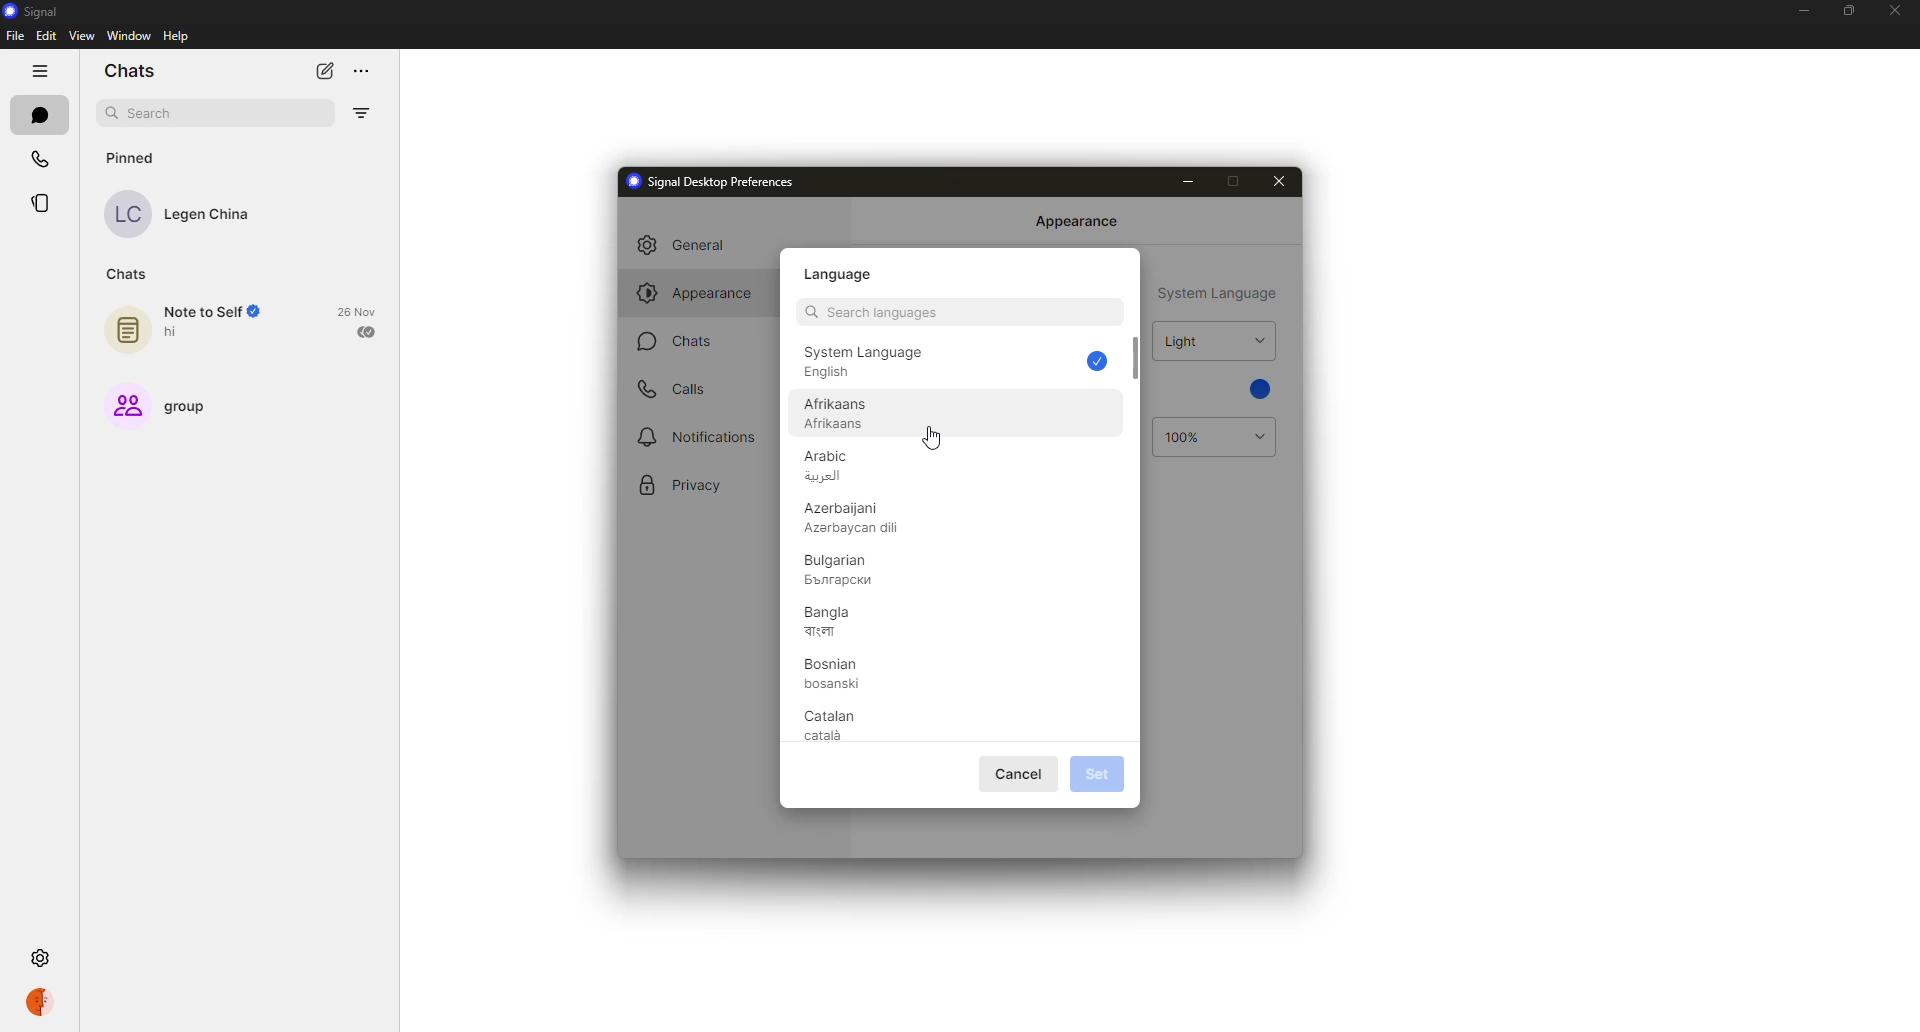 The width and height of the screenshot is (1920, 1032). What do you see at coordinates (1182, 341) in the screenshot?
I see `light` at bounding box center [1182, 341].